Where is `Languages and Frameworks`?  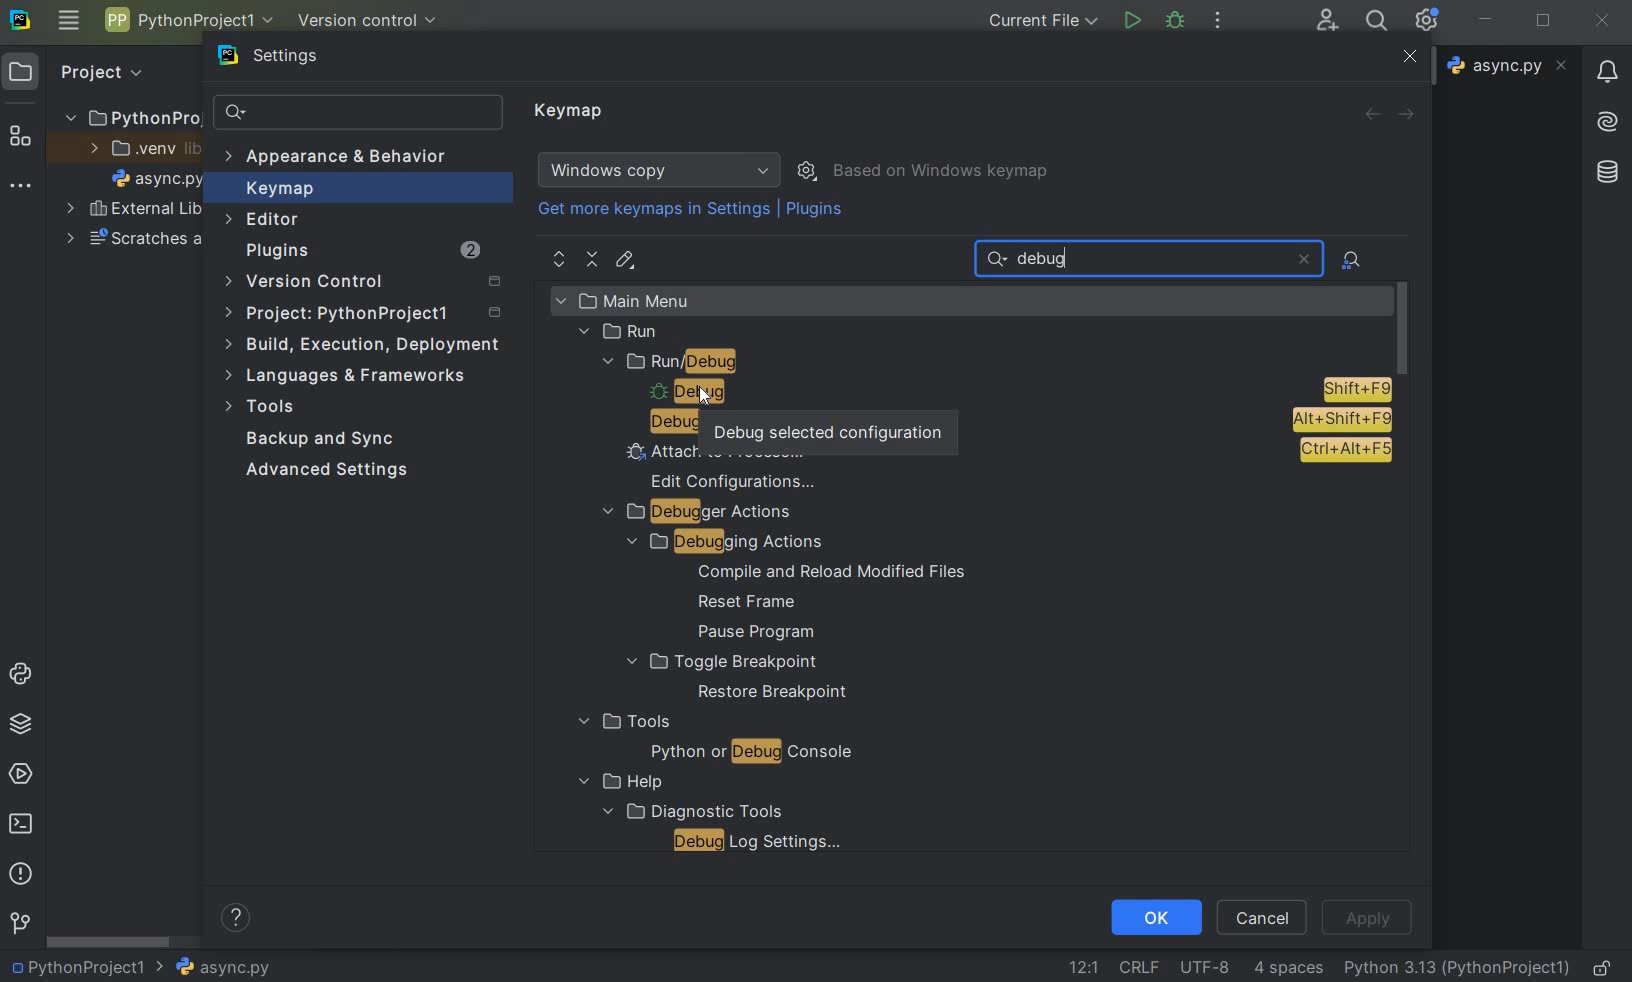 Languages and Frameworks is located at coordinates (352, 376).